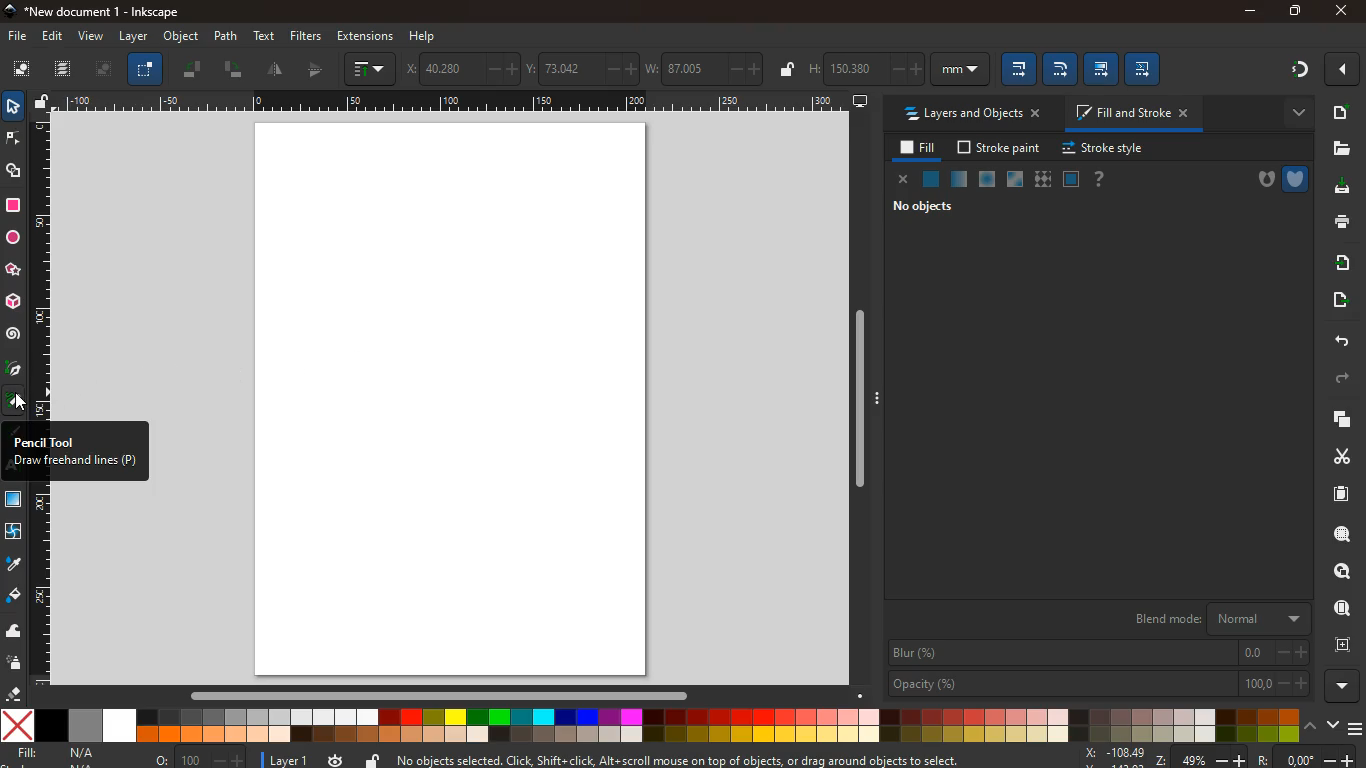 The height and width of the screenshot is (768, 1366). I want to click on screen, so click(20, 69).